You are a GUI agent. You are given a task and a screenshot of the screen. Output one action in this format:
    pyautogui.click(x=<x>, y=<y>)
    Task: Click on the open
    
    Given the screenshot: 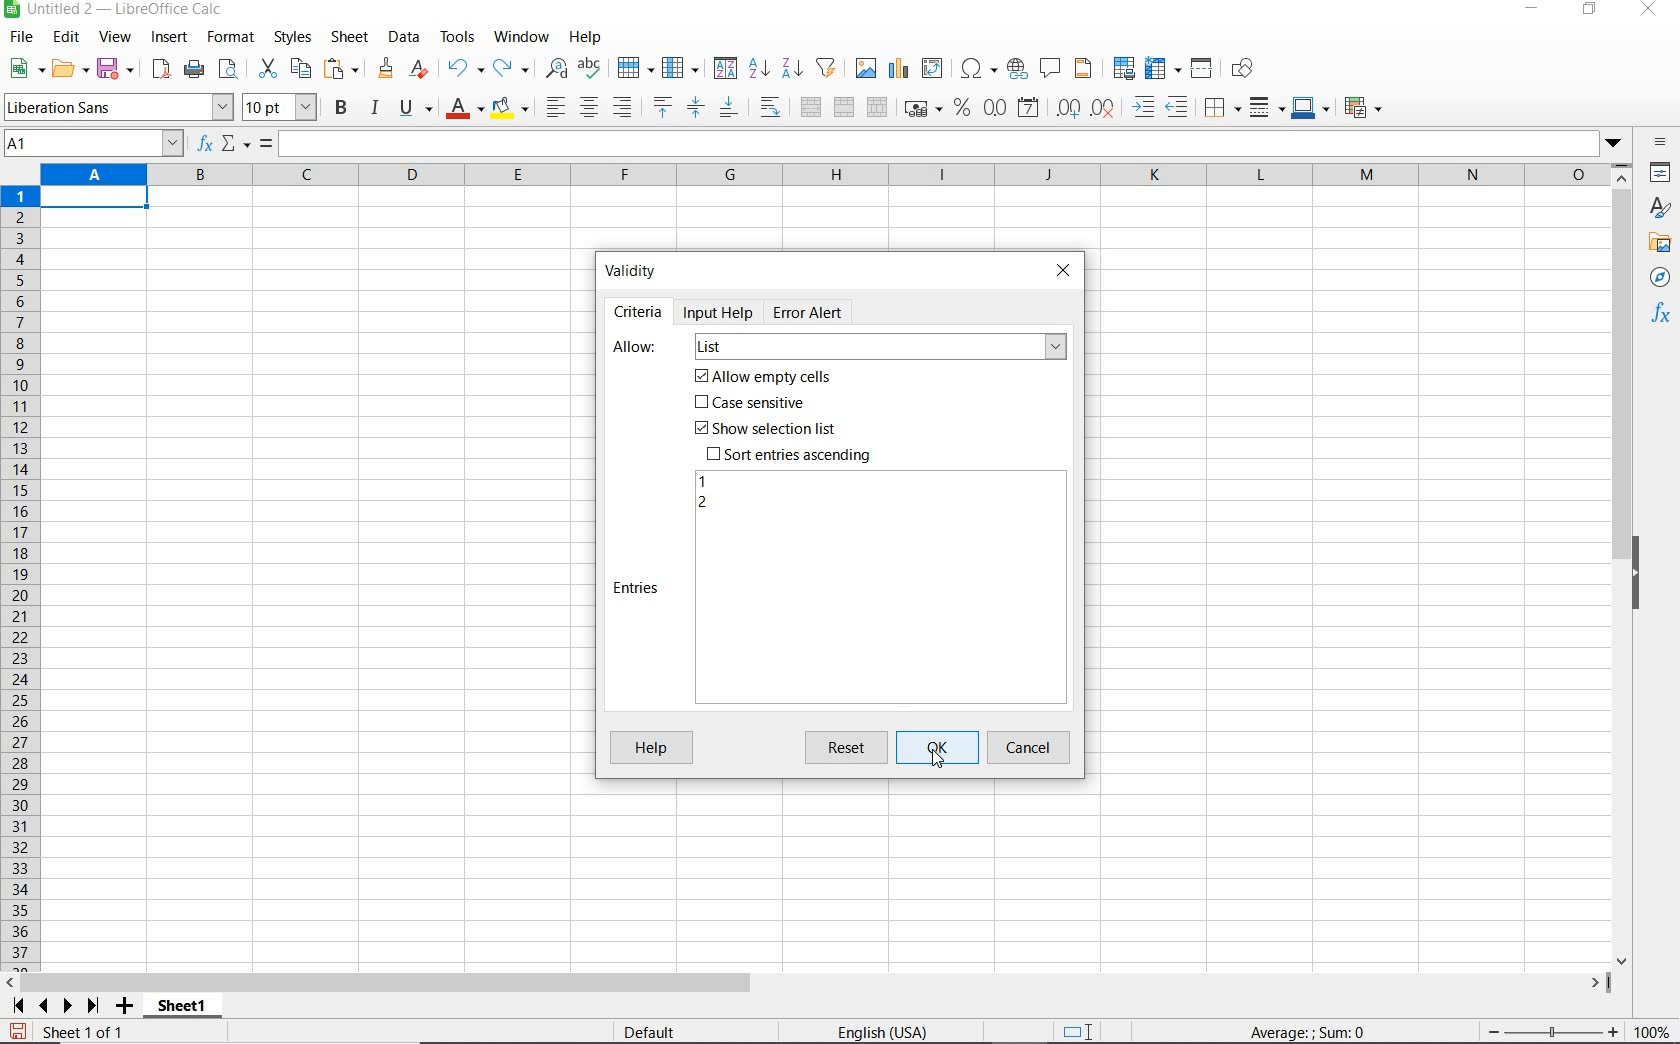 What is the action you would take?
    pyautogui.click(x=69, y=68)
    